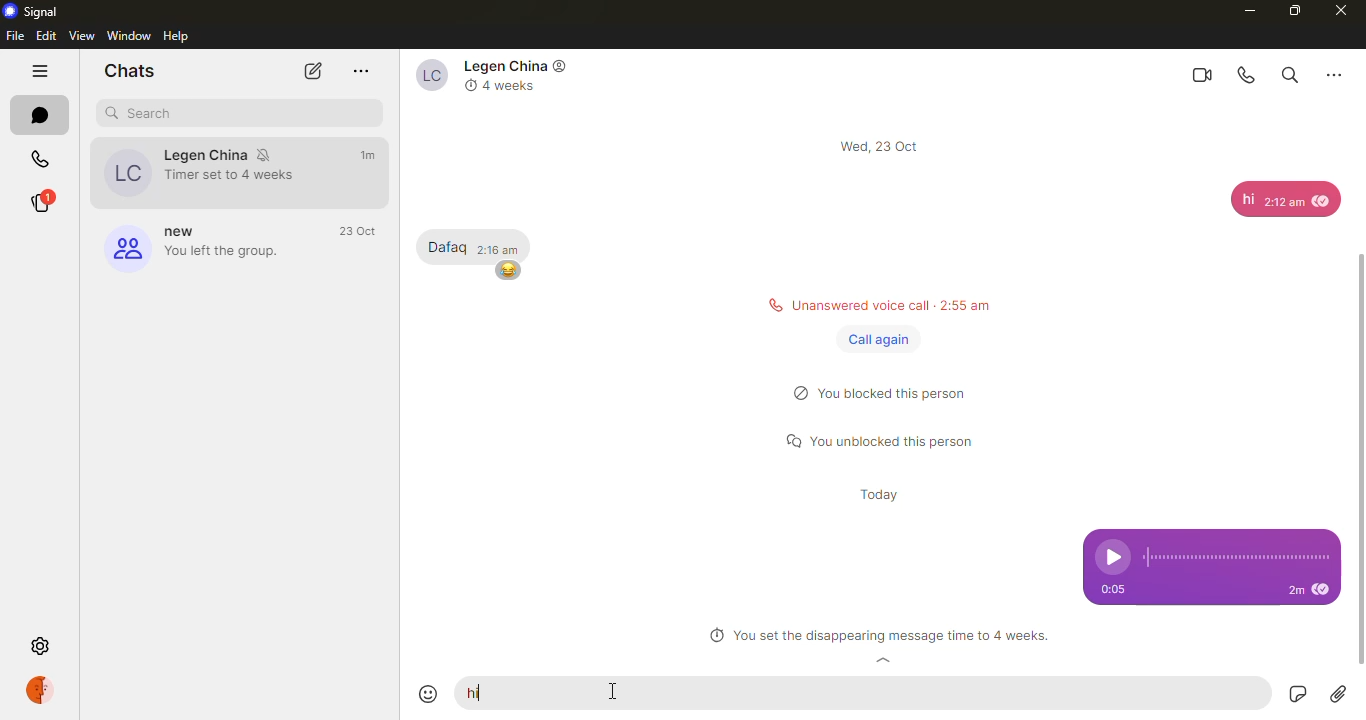 The width and height of the screenshot is (1366, 720). Describe the element at coordinates (179, 36) in the screenshot. I see `help` at that location.